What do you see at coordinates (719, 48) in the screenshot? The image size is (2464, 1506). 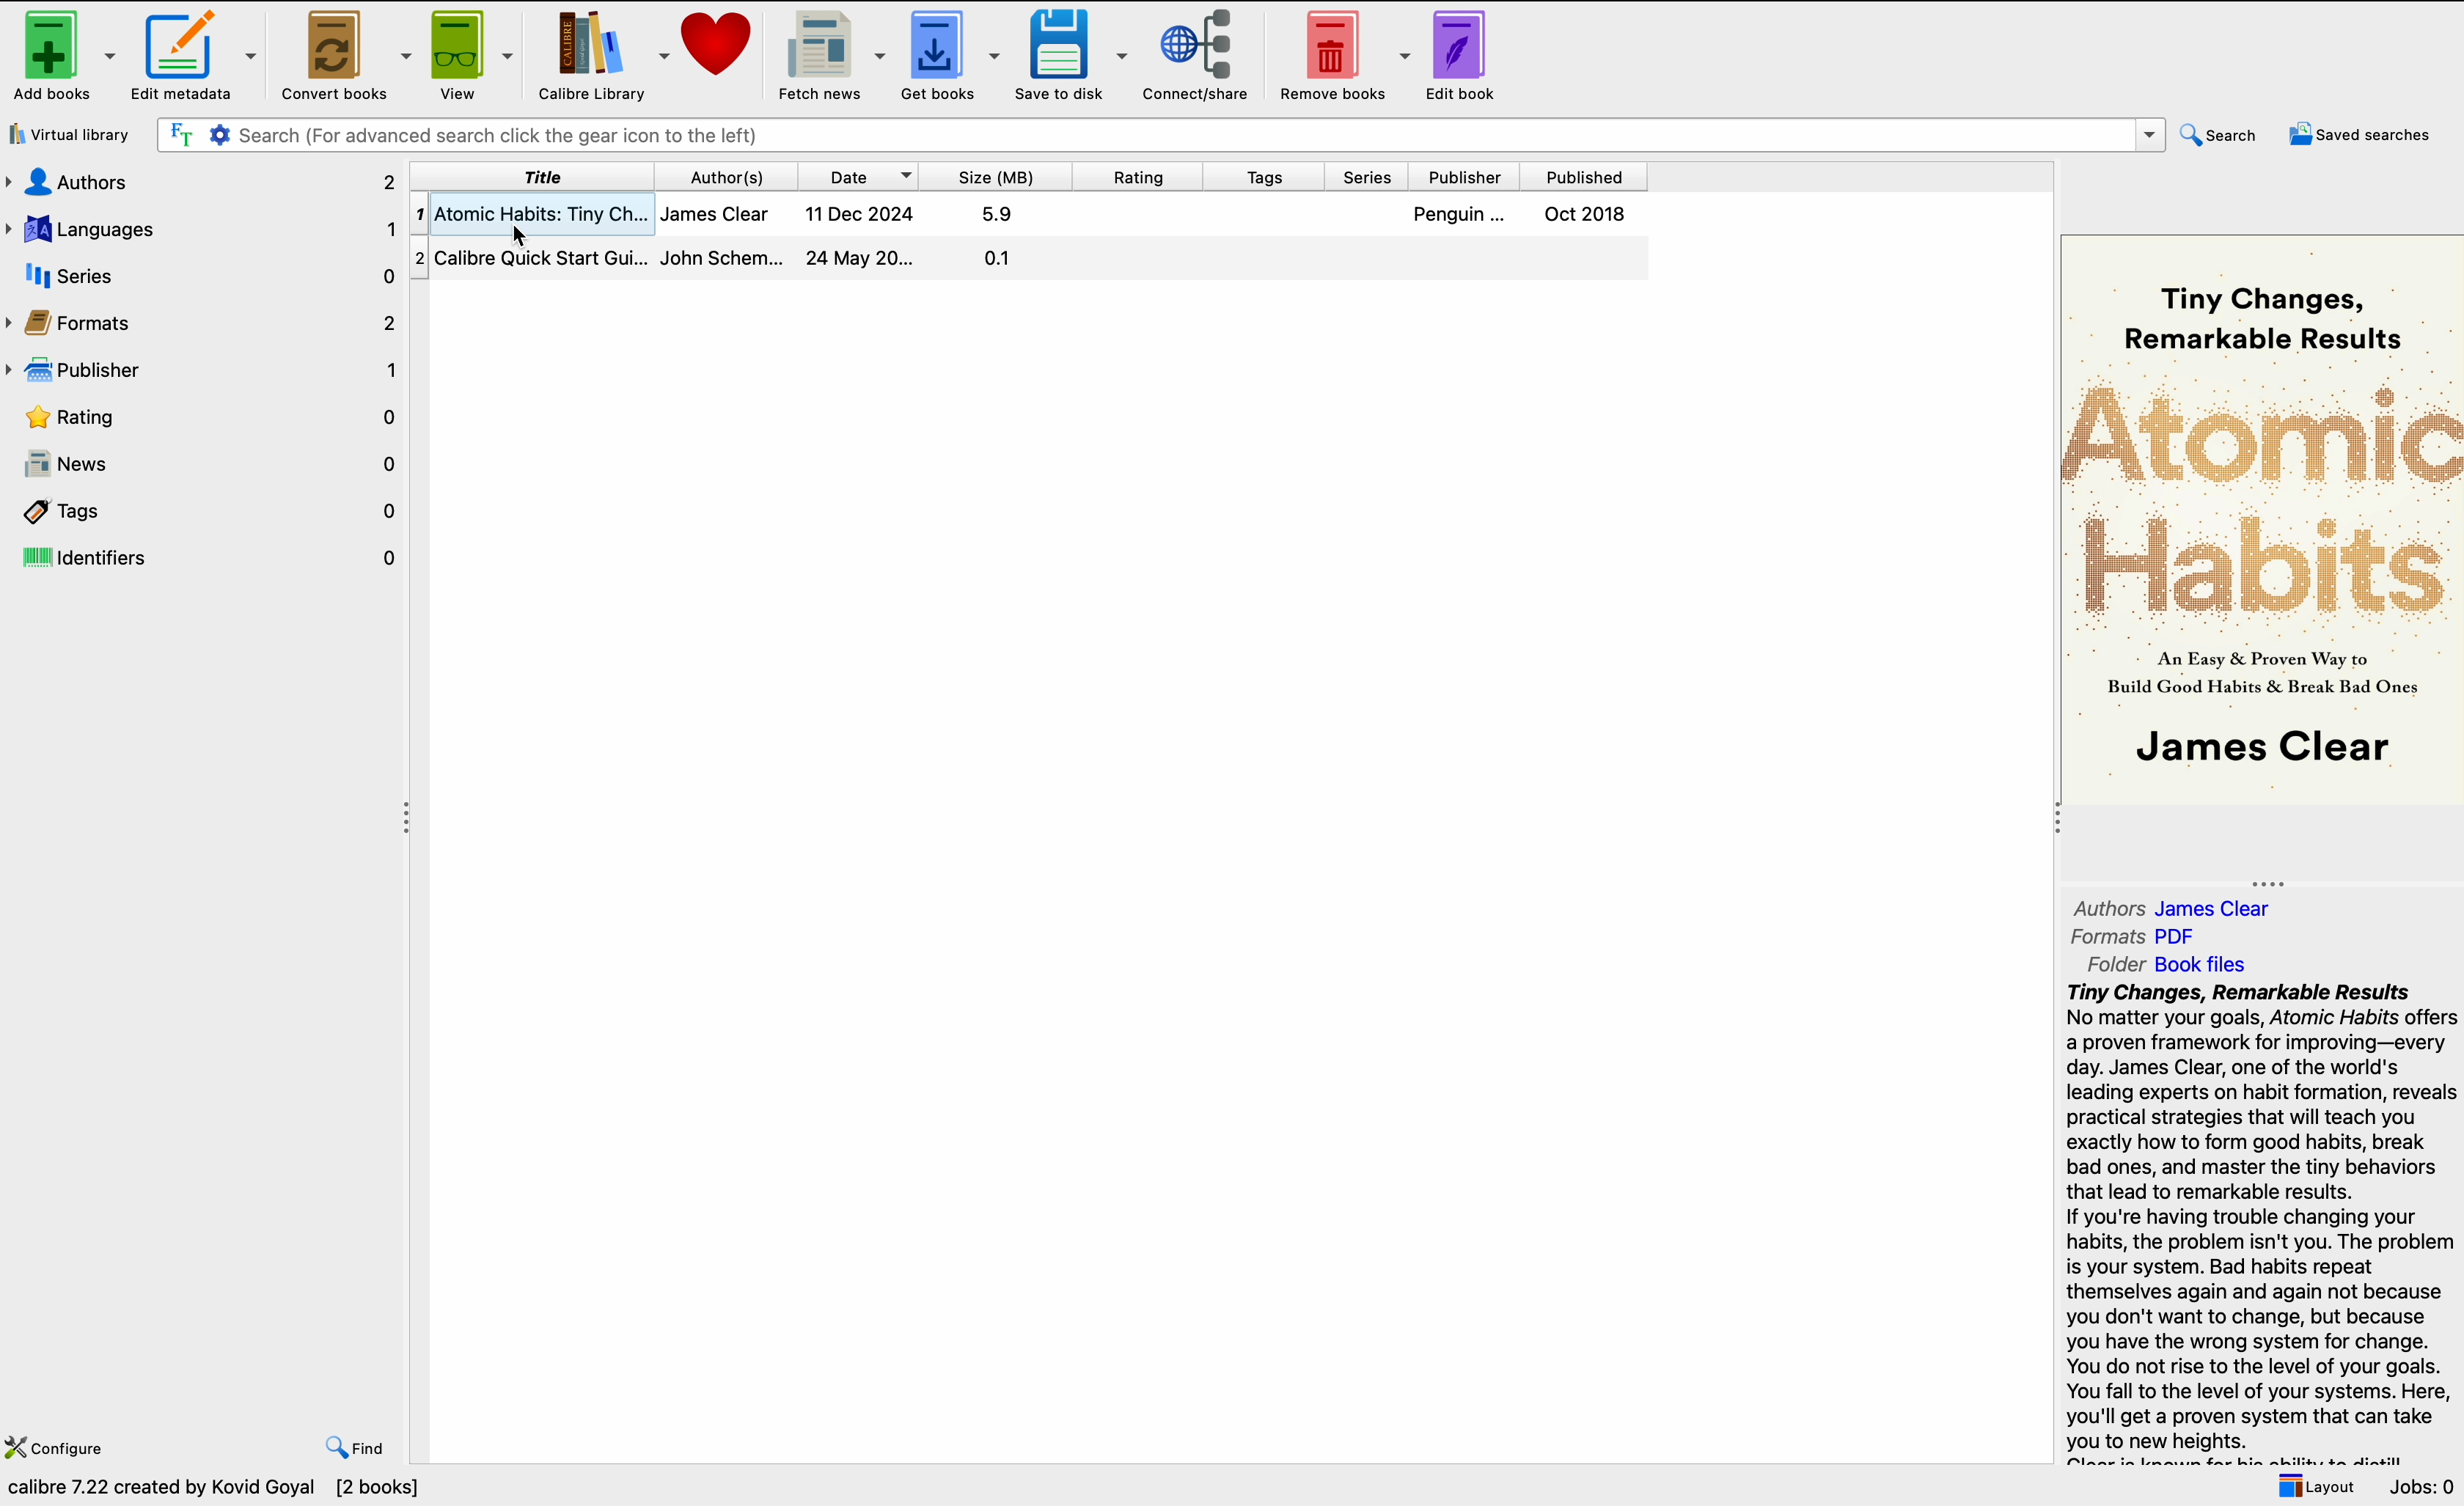 I see `donate` at bounding box center [719, 48].